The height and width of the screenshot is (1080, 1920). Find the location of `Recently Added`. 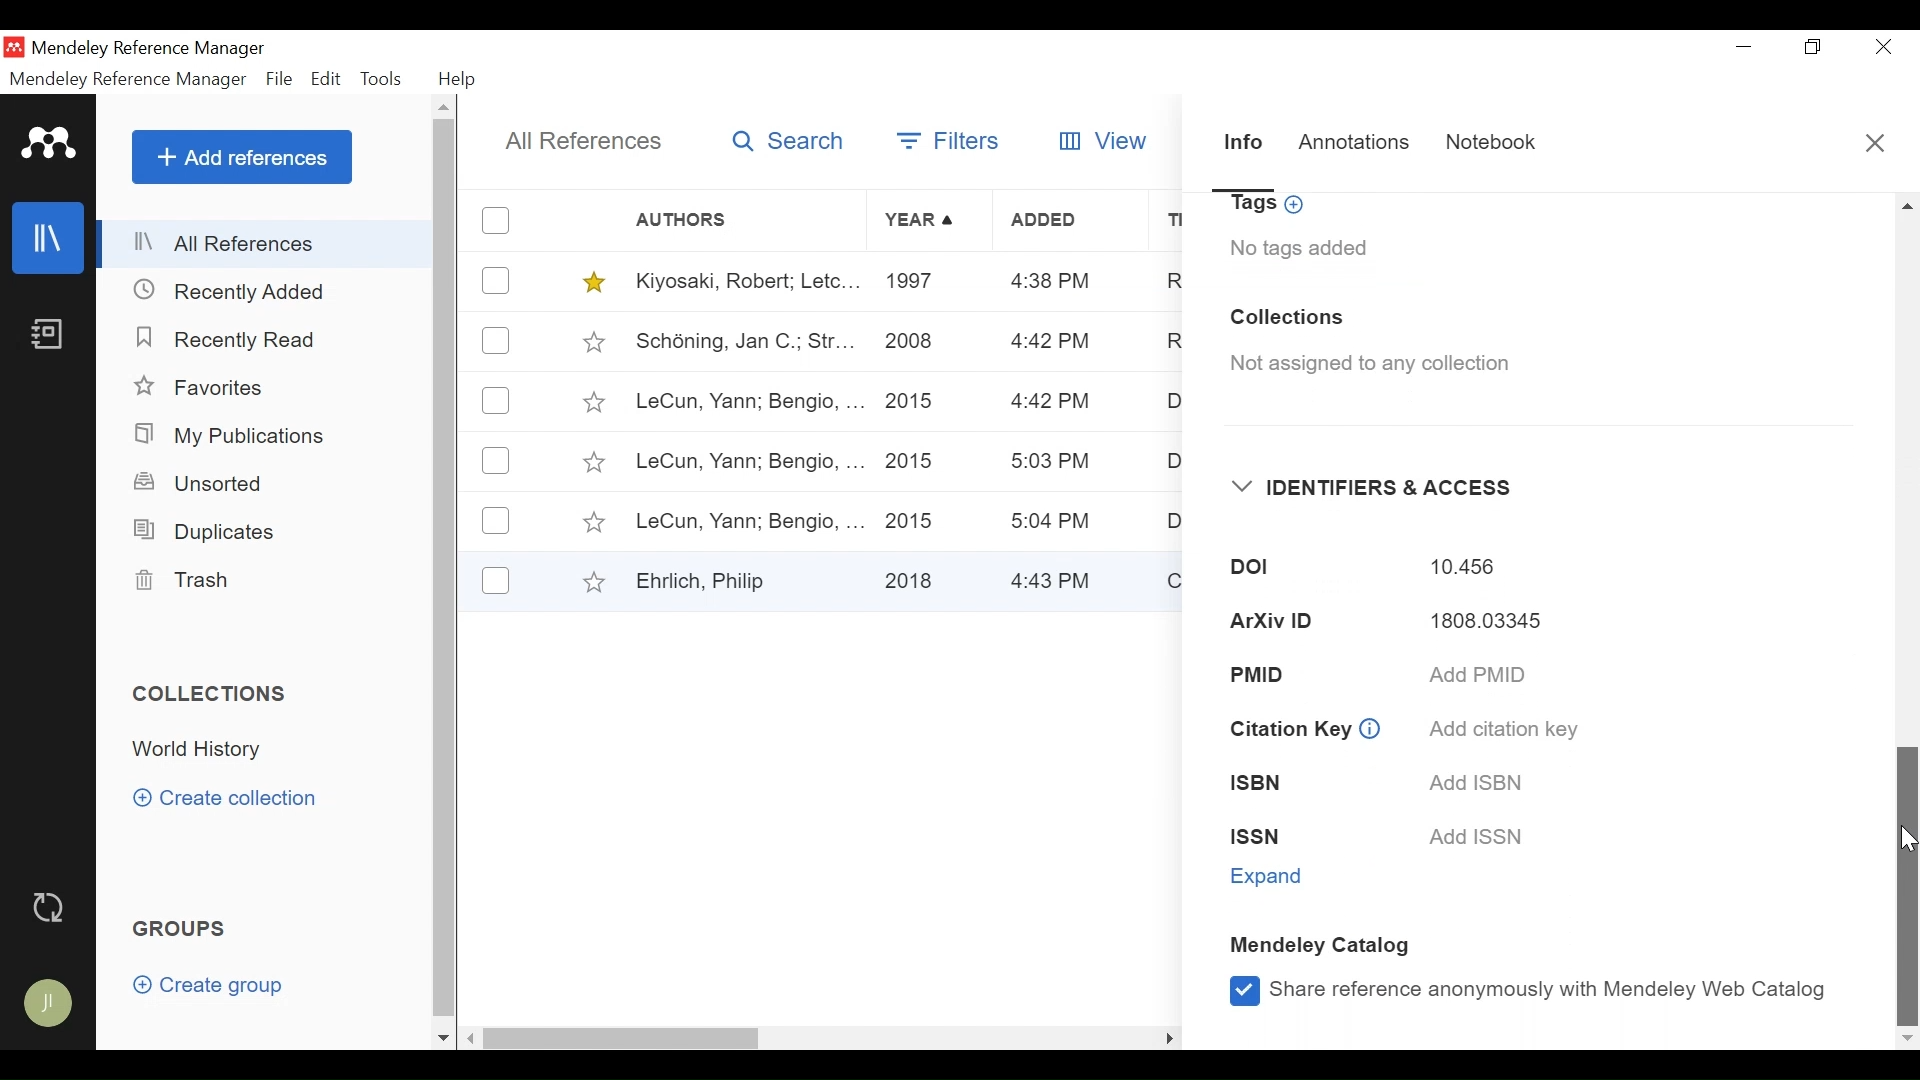

Recently Added is located at coordinates (241, 292).